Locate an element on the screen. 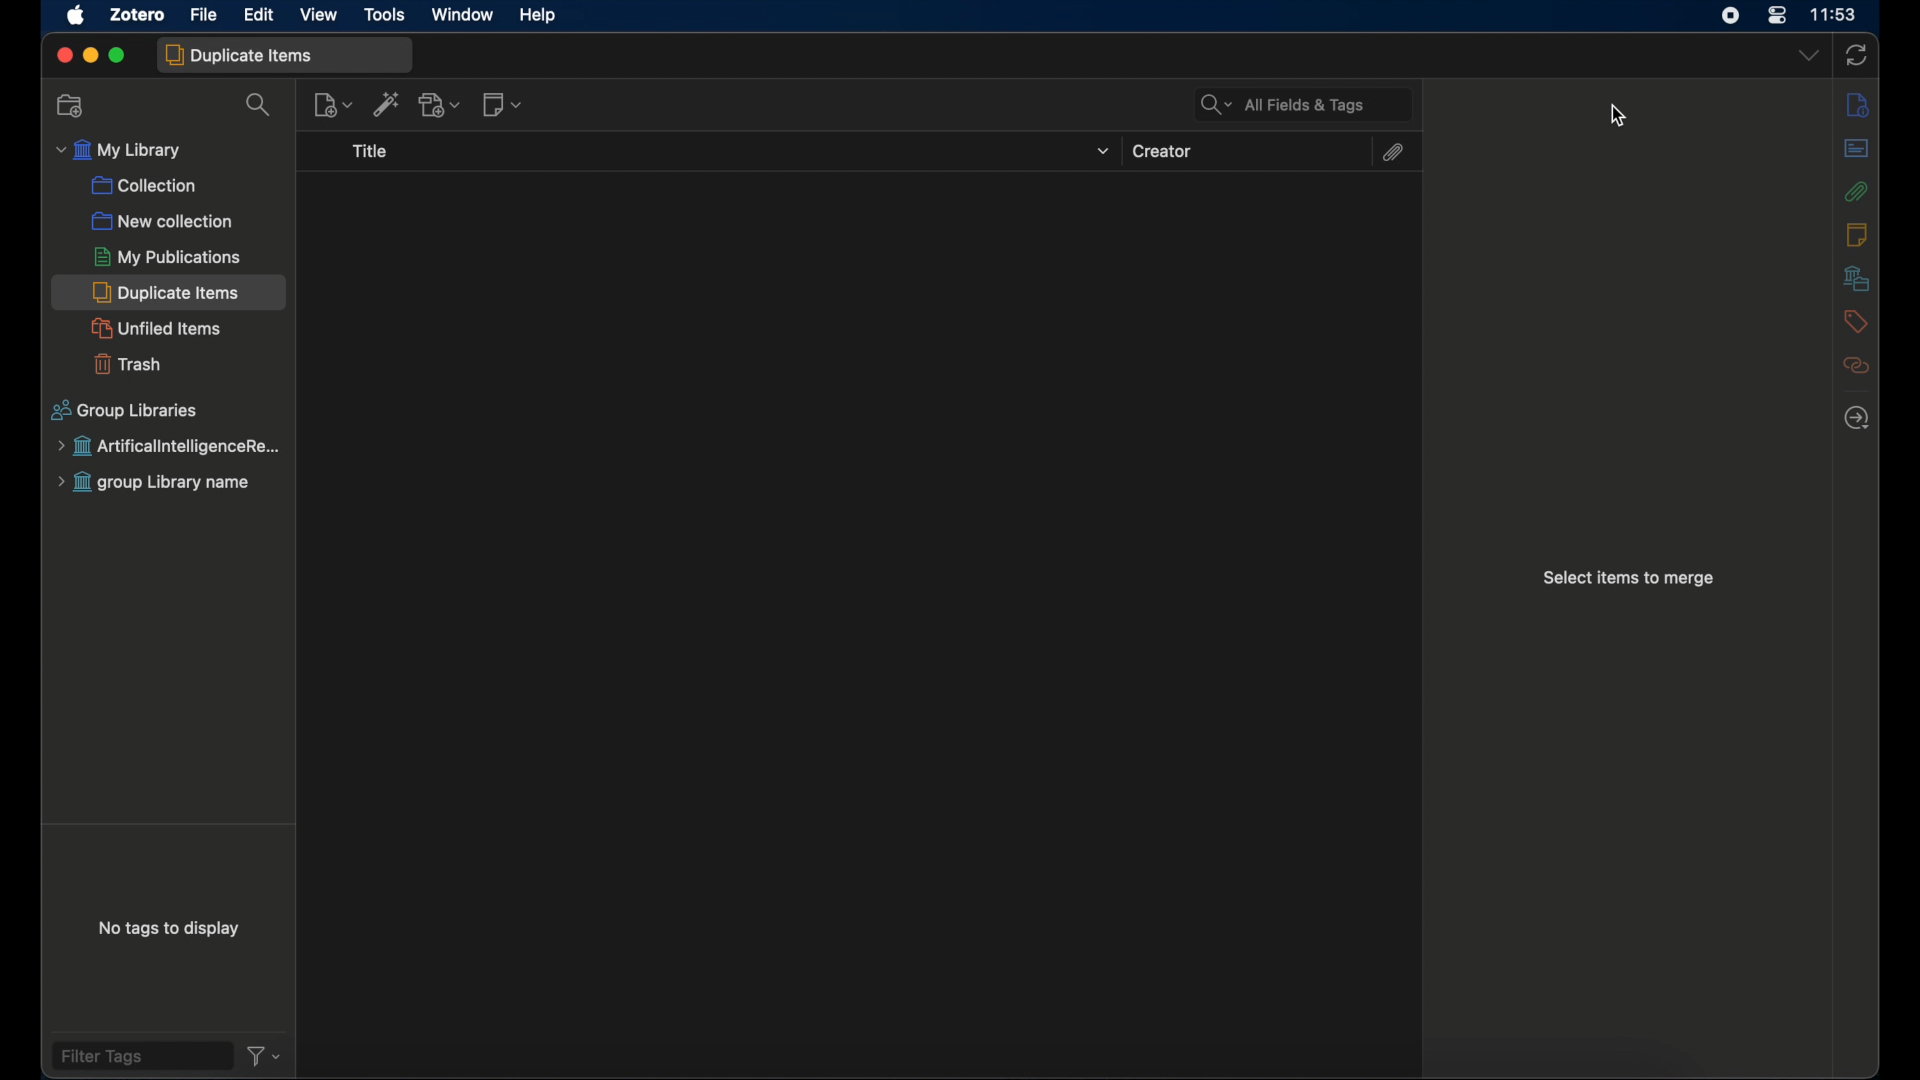 The width and height of the screenshot is (1920, 1080). add item by identifier is located at coordinates (387, 105).